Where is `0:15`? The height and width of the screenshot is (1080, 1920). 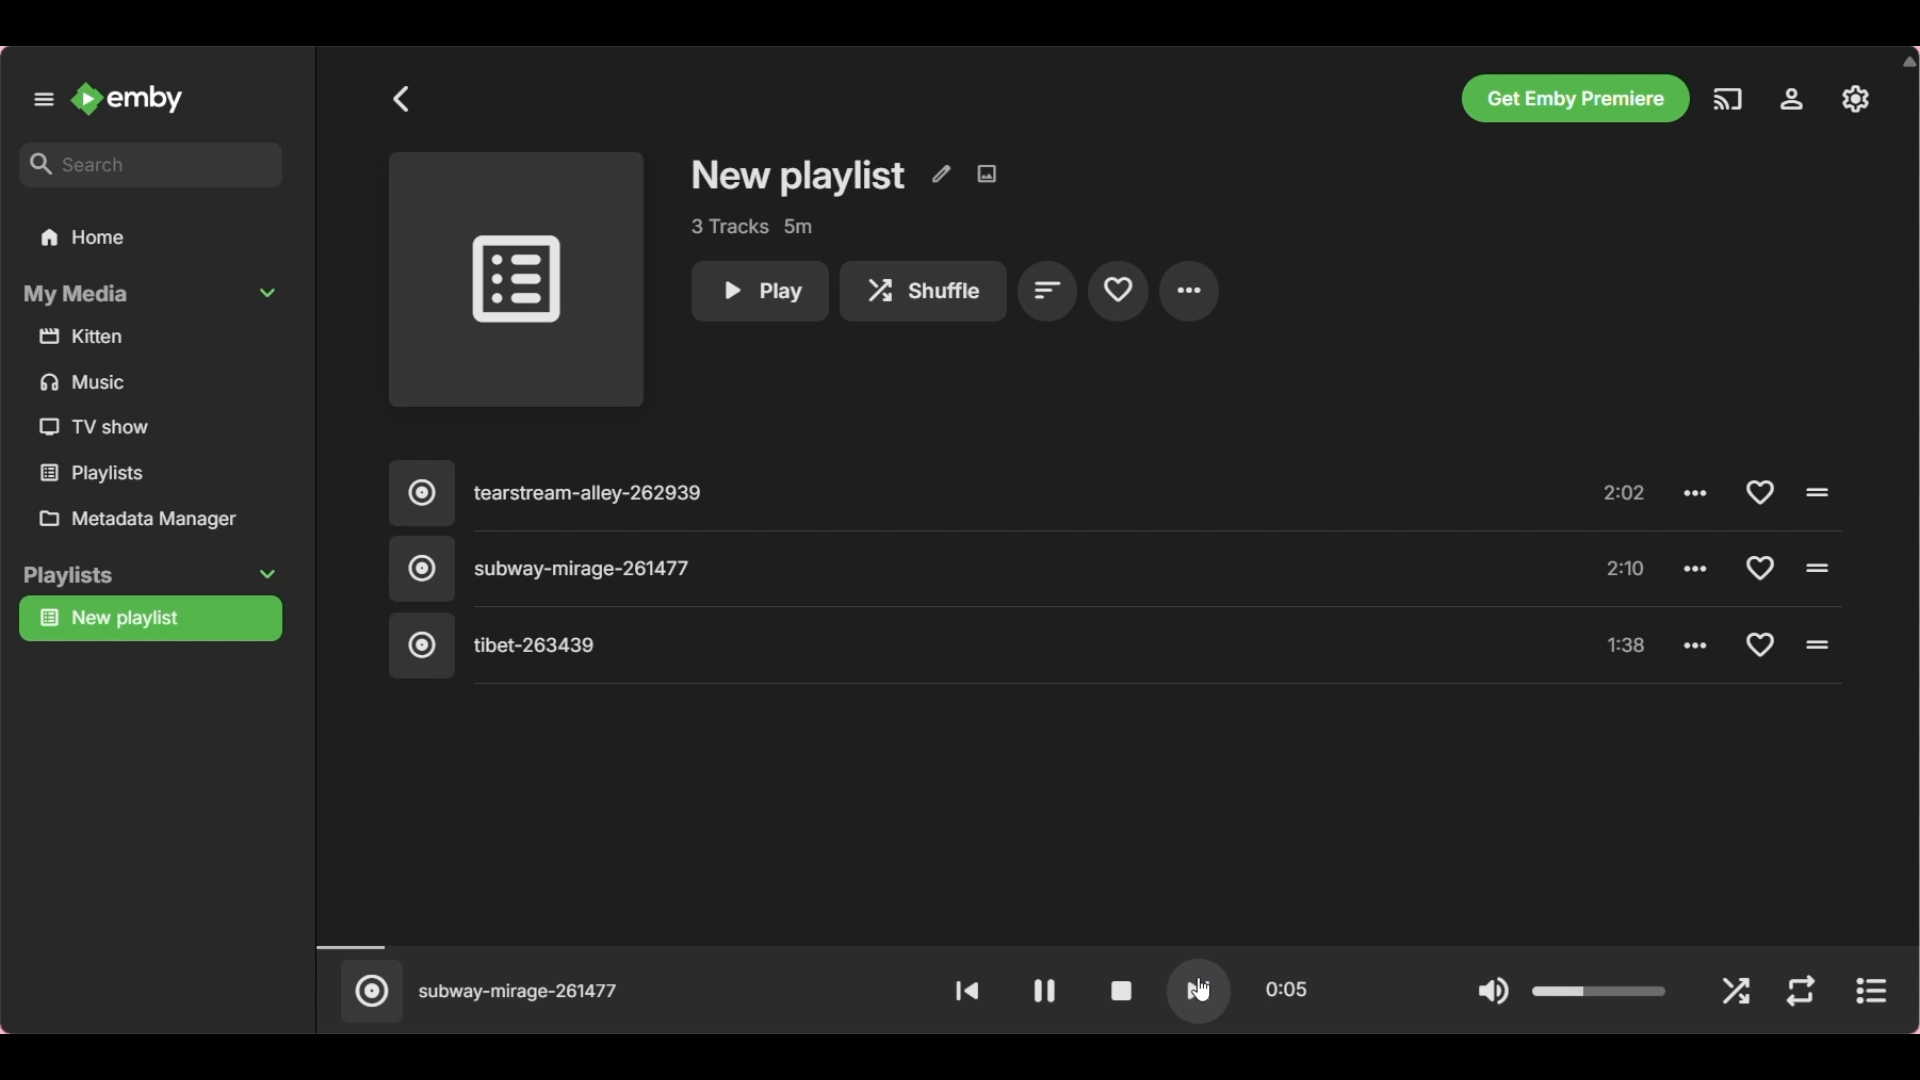 0:15 is located at coordinates (1287, 987).